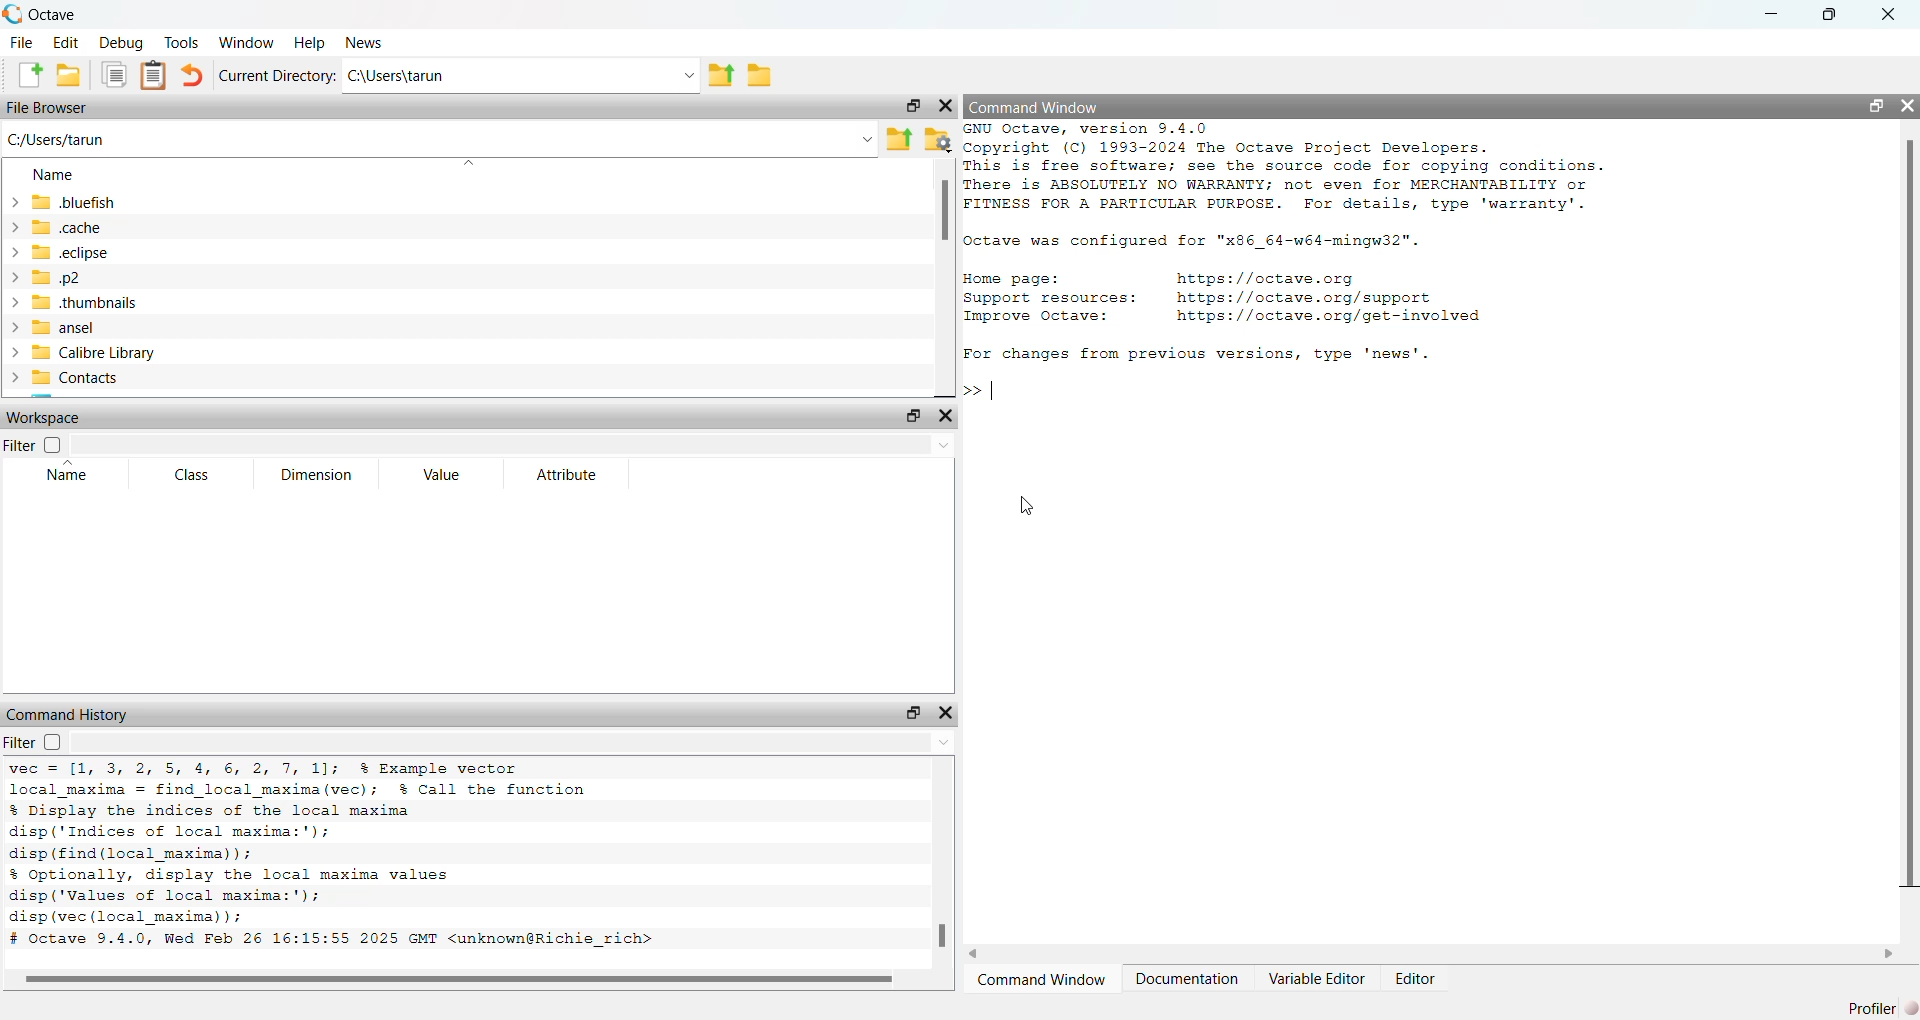  What do you see at coordinates (468, 980) in the screenshot?
I see `horizontal scroll bar` at bounding box center [468, 980].